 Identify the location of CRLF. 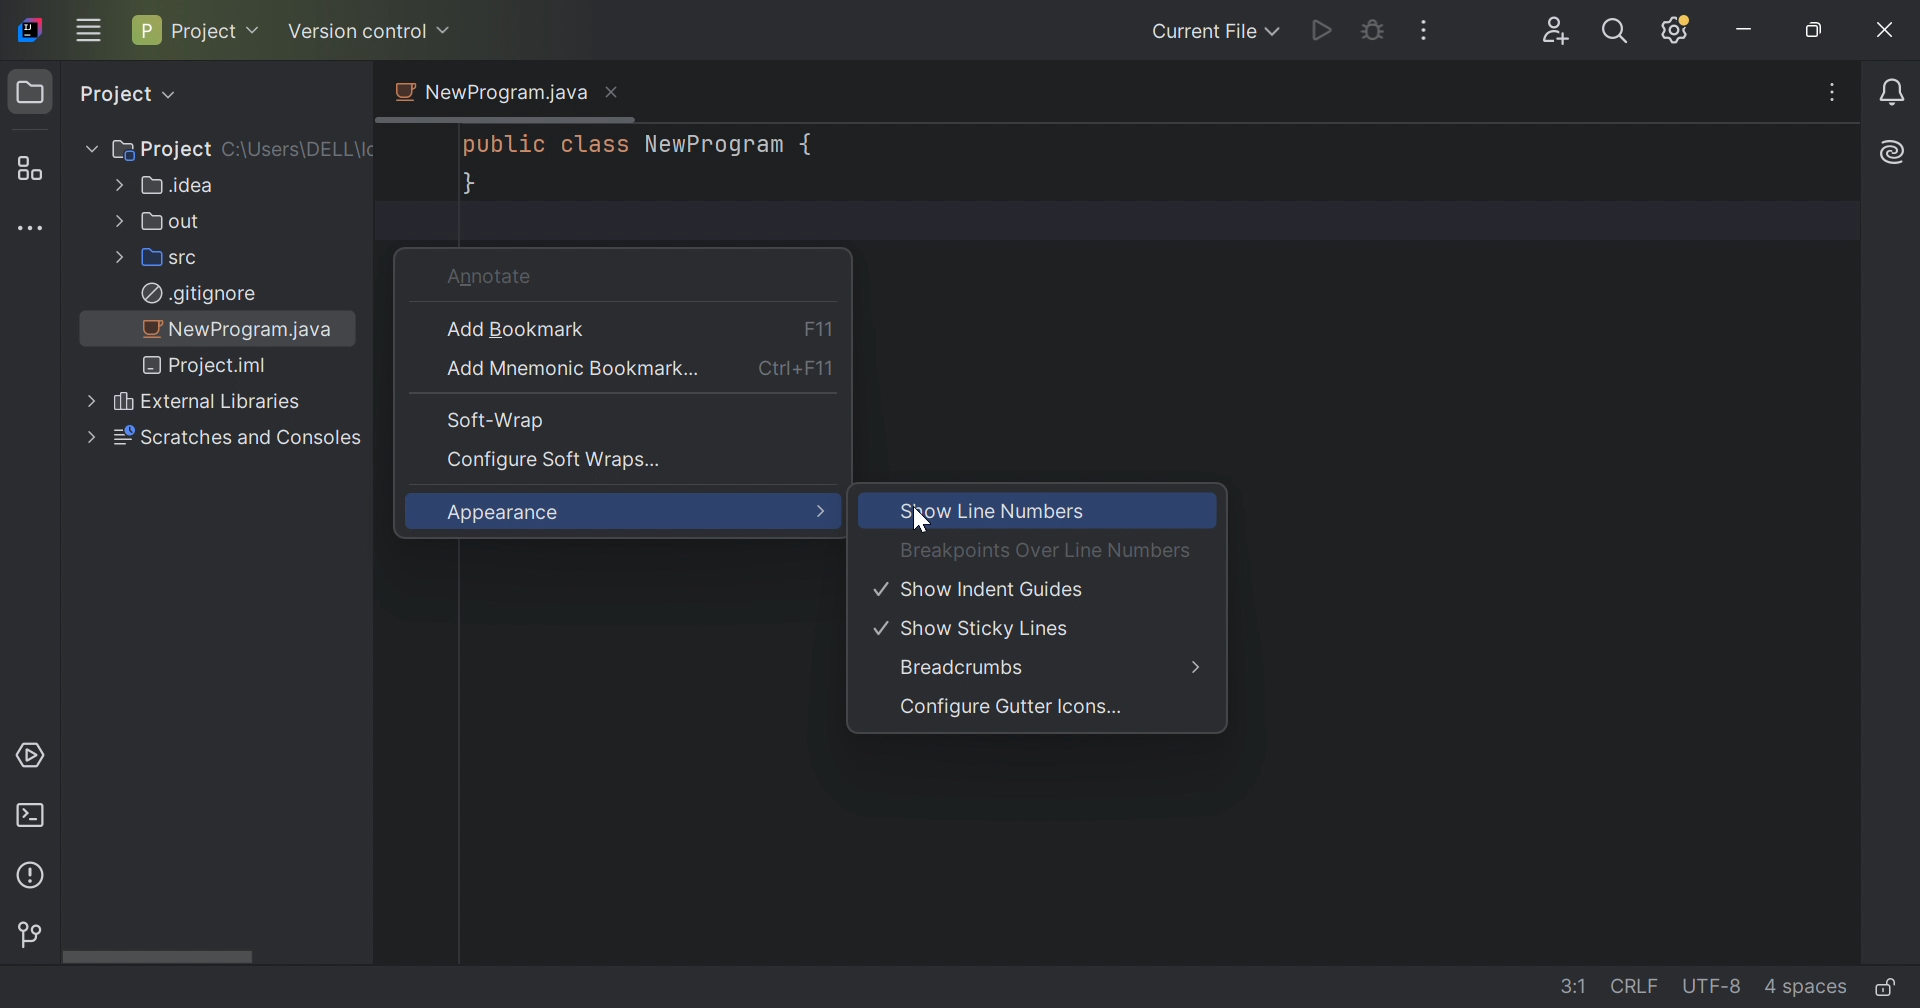
(1627, 984).